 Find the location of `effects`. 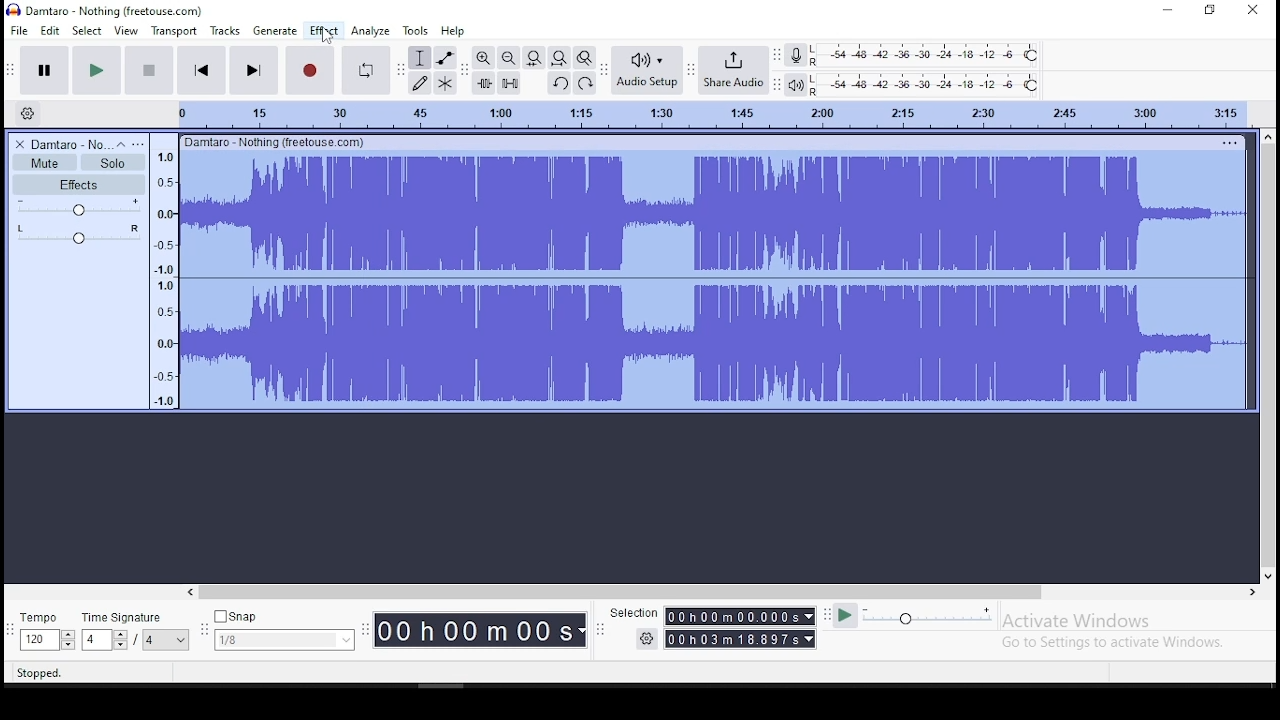

effects is located at coordinates (324, 31).